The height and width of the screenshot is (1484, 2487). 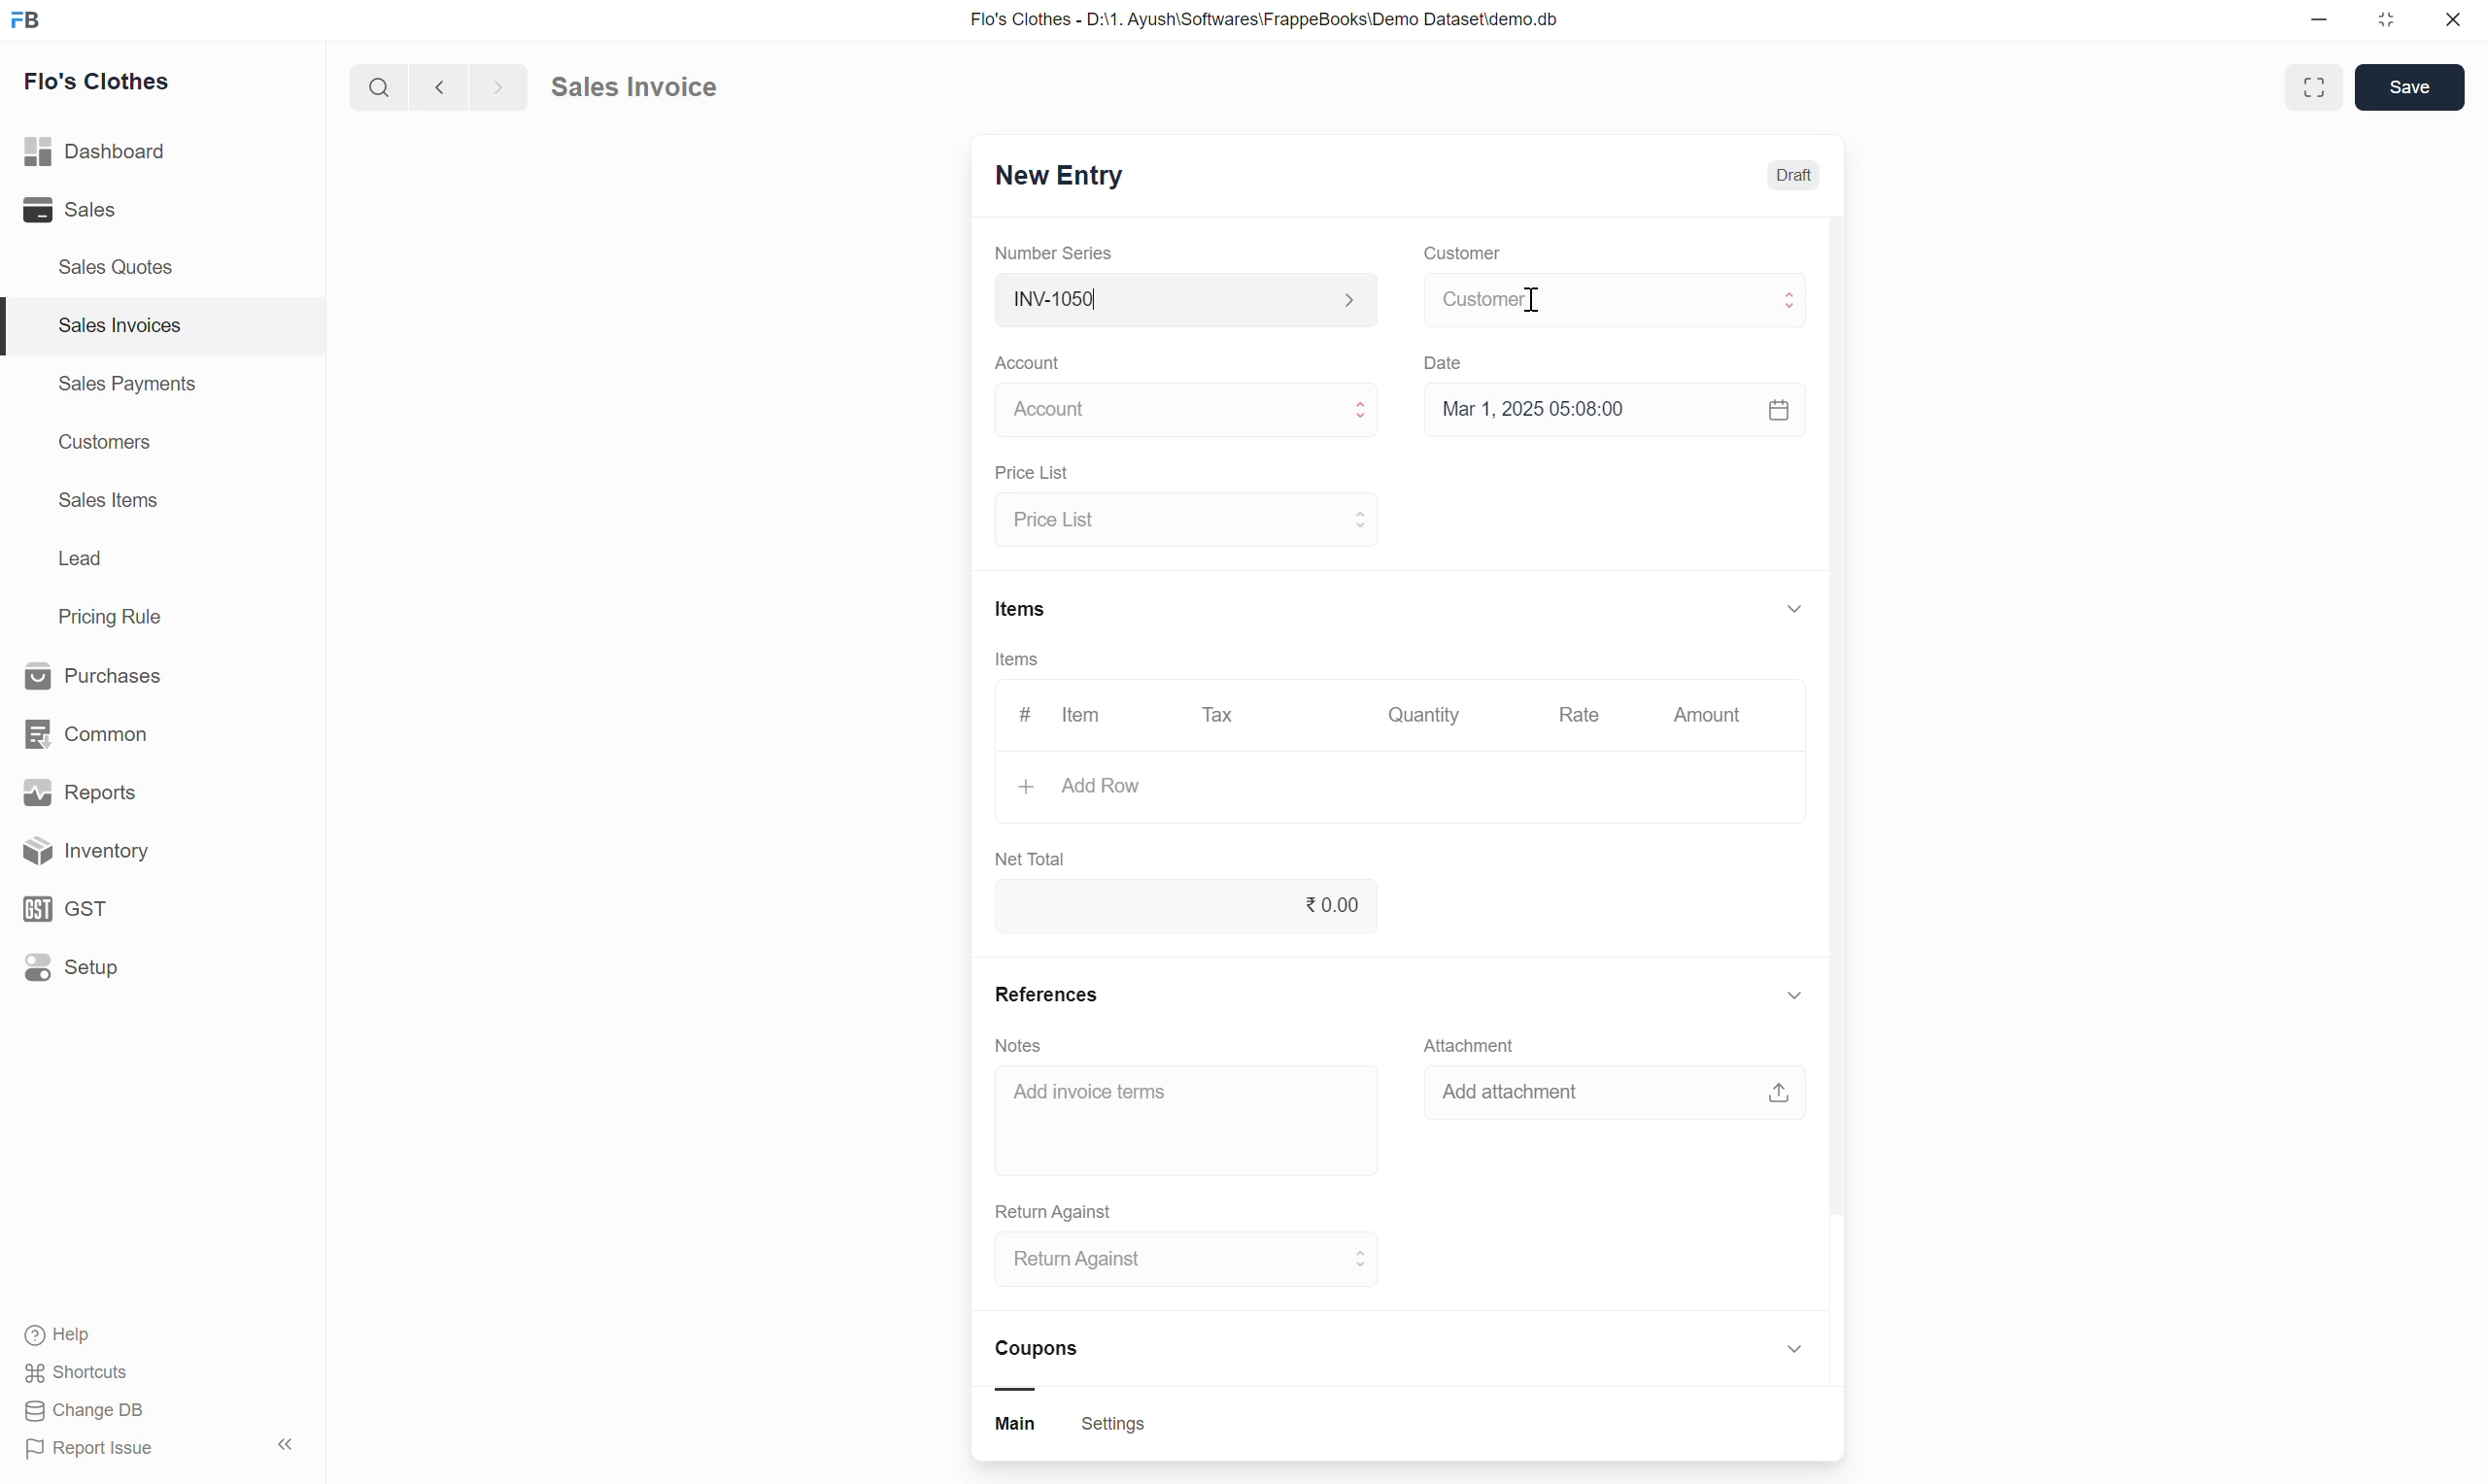 What do you see at coordinates (1019, 1044) in the screenshot?
I see `Notes` at bounding box center [1019, 1044].